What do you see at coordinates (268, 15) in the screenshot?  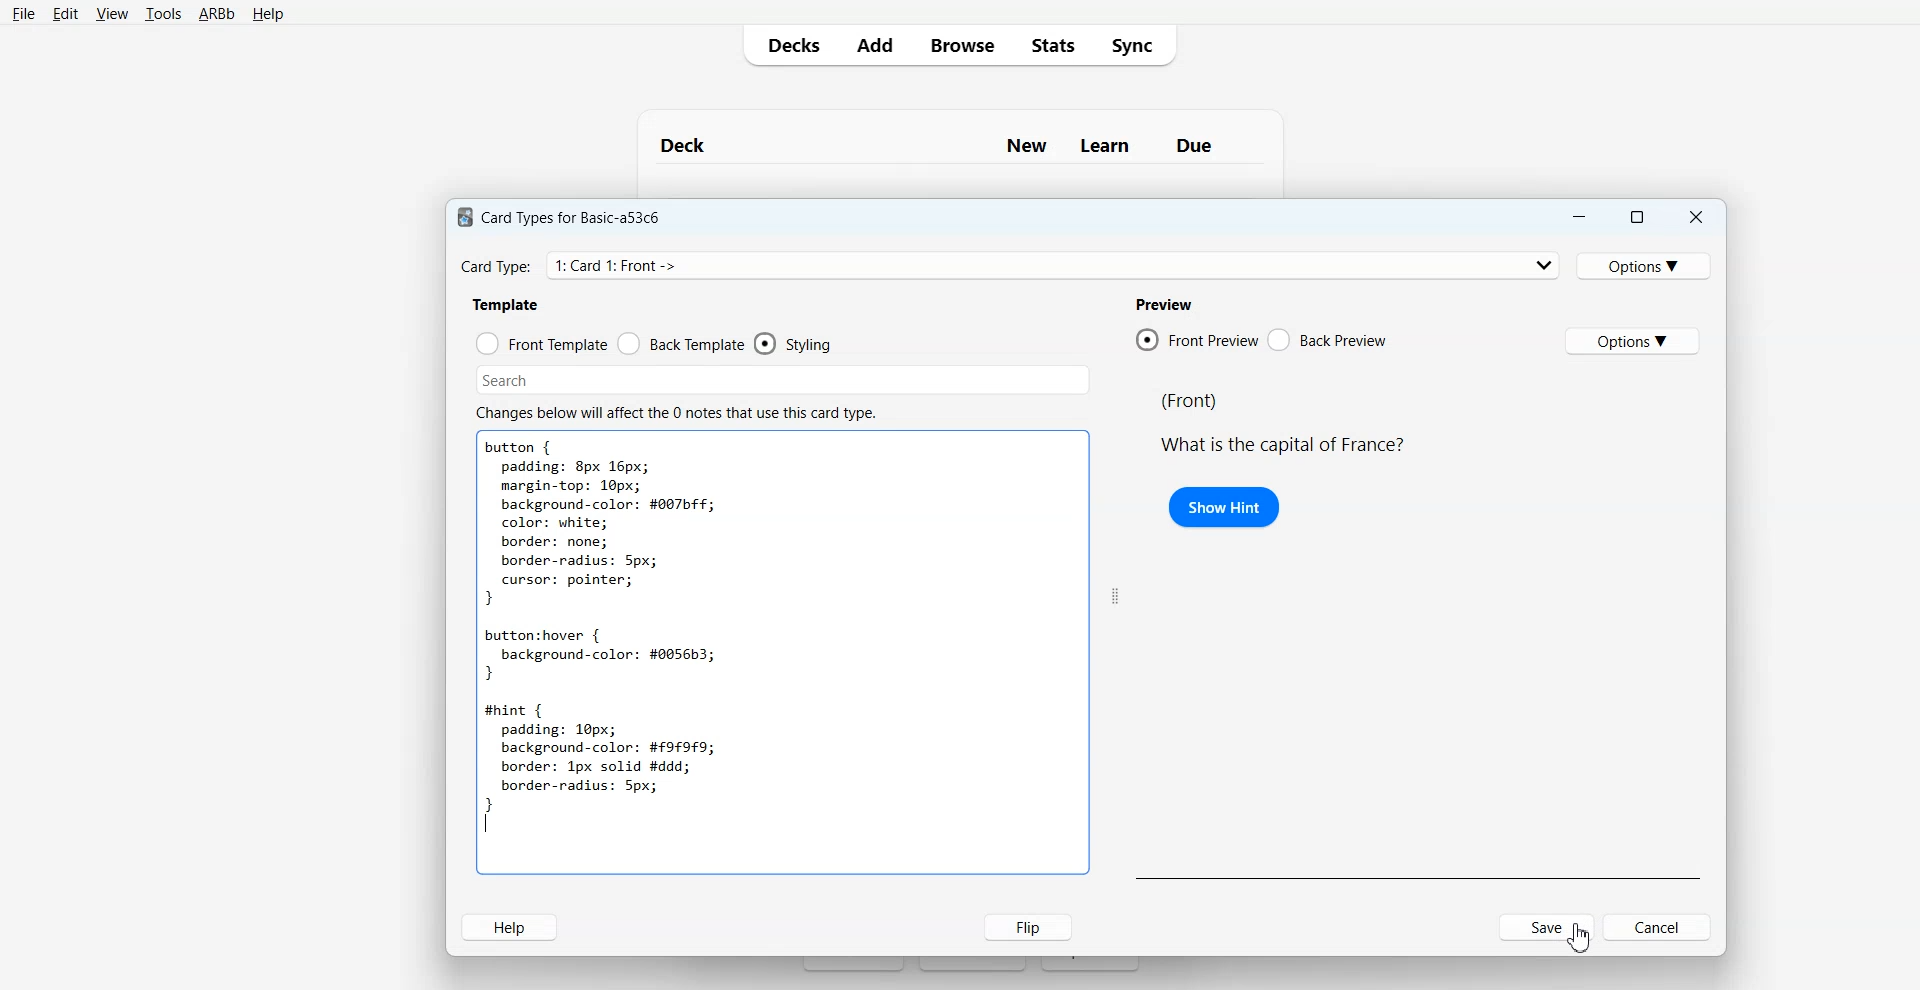 I see `Help` at bounding box center [268, 15].